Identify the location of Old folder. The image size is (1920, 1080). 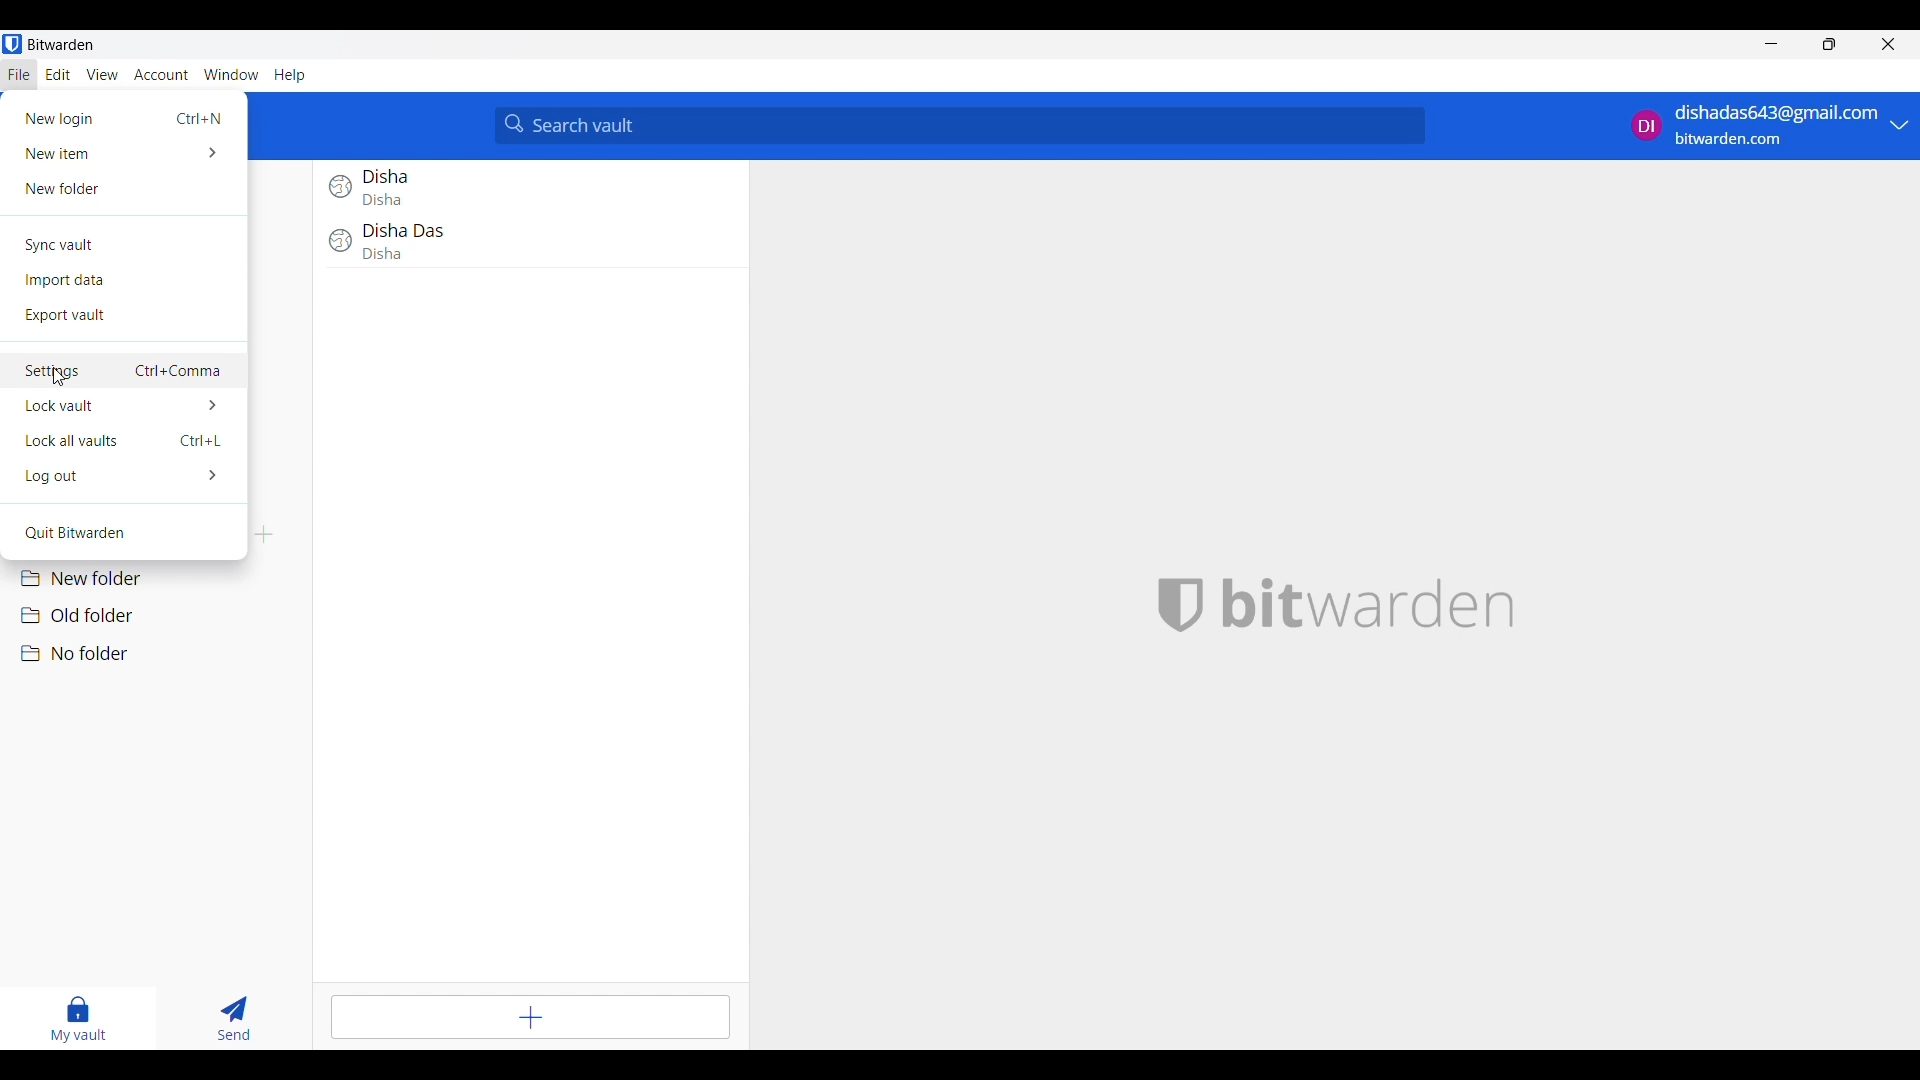
(159, 615).